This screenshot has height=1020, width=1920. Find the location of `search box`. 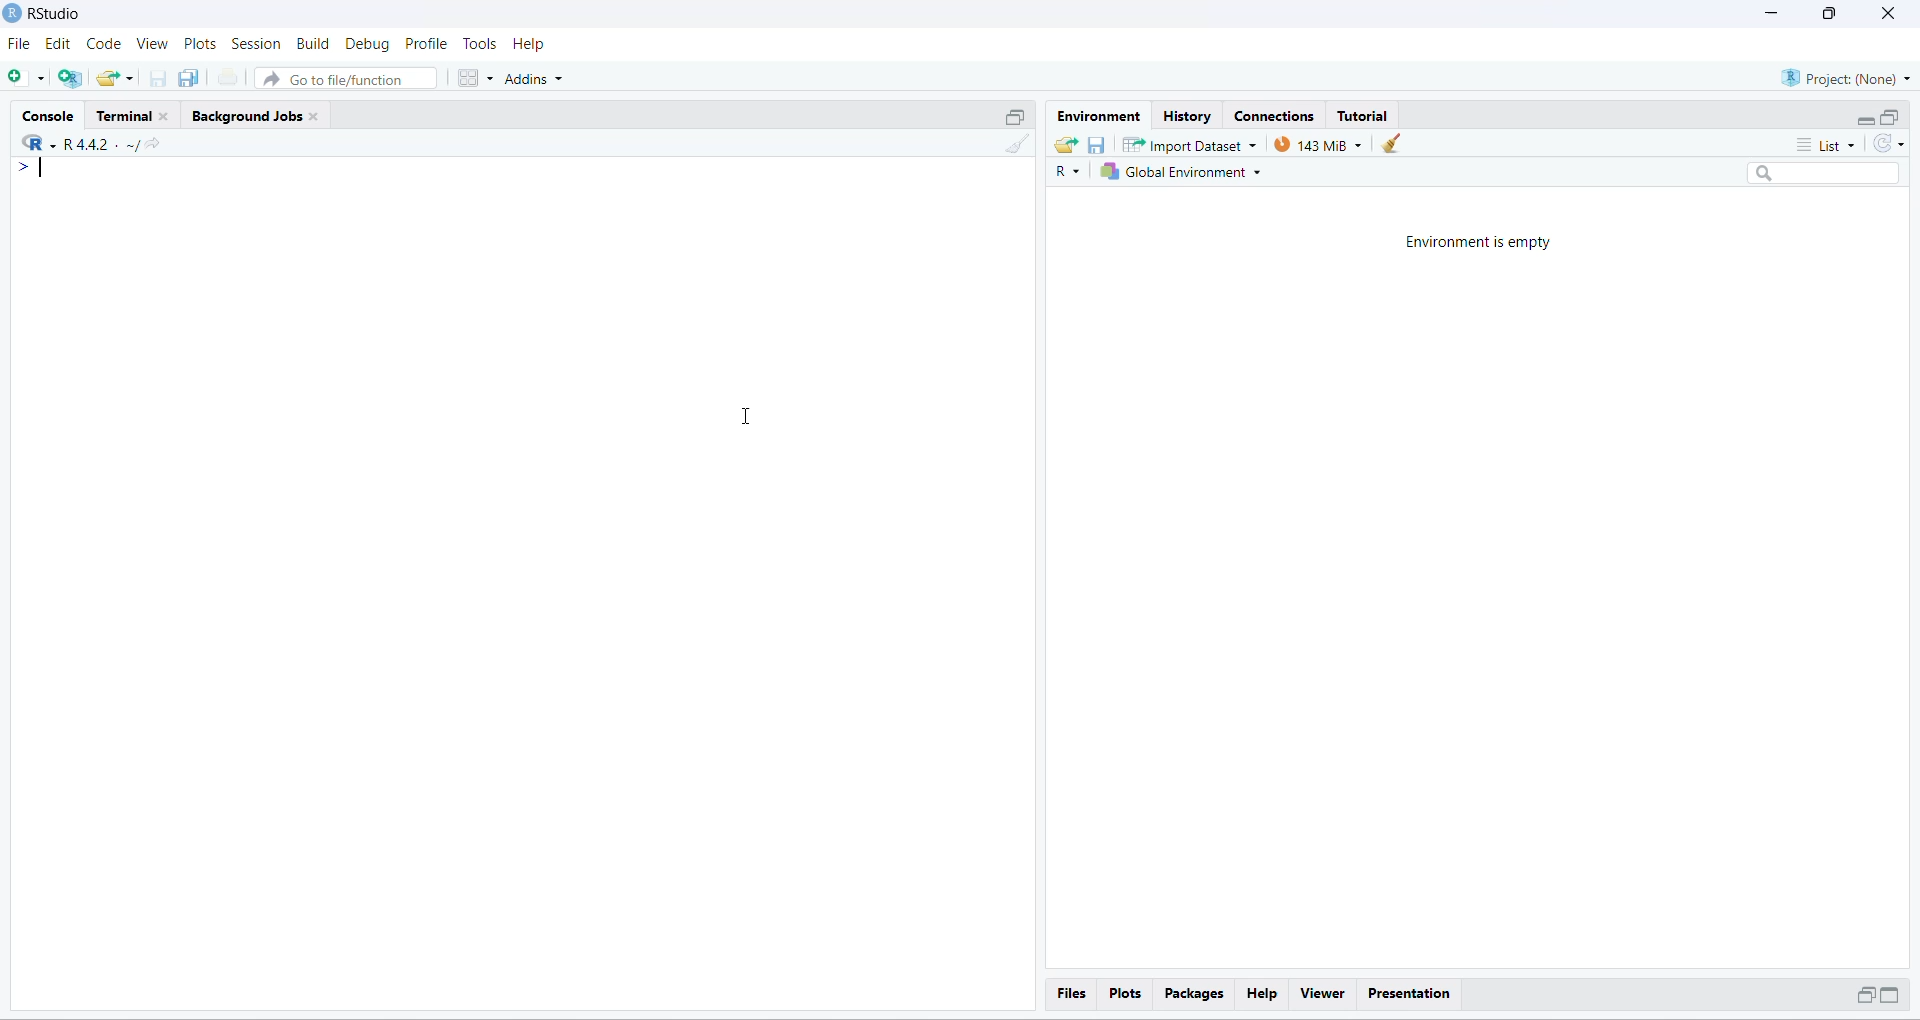

search box is located at coordinates (1828, 173).